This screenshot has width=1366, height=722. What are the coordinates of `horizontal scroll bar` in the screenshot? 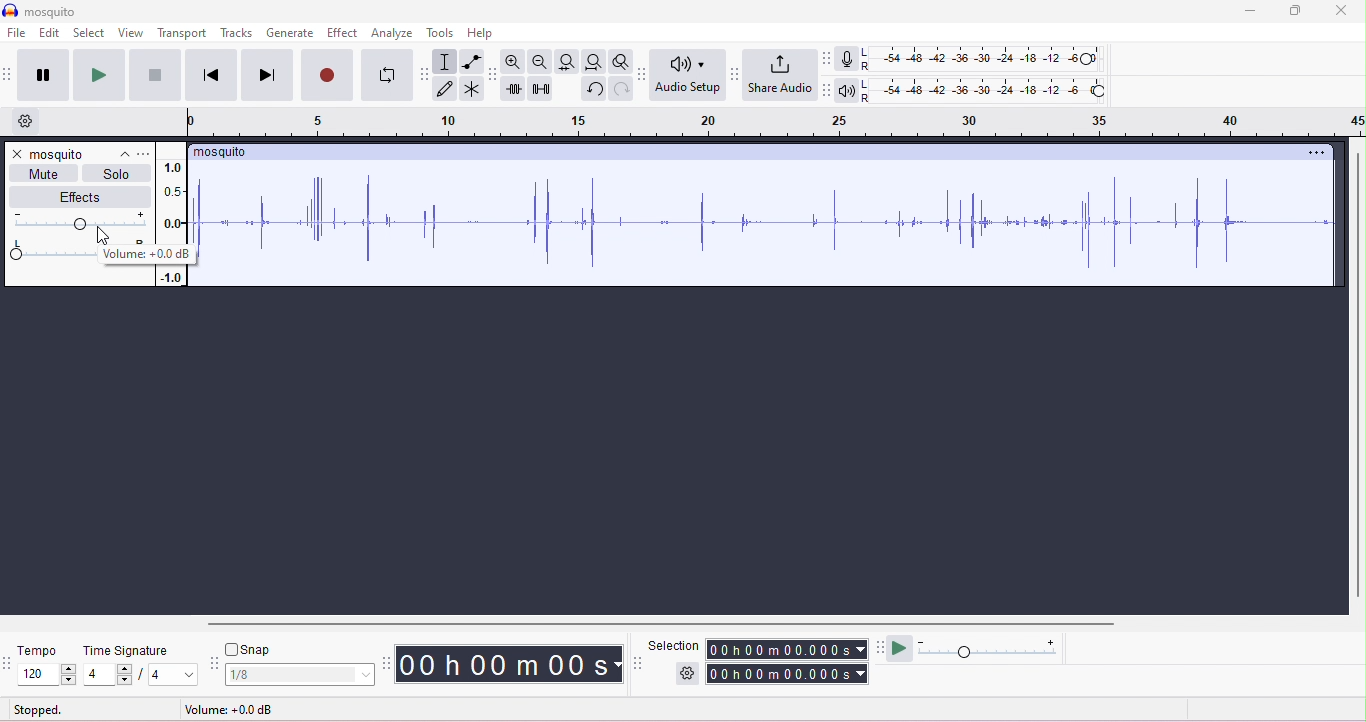 It's located at (654, 622).